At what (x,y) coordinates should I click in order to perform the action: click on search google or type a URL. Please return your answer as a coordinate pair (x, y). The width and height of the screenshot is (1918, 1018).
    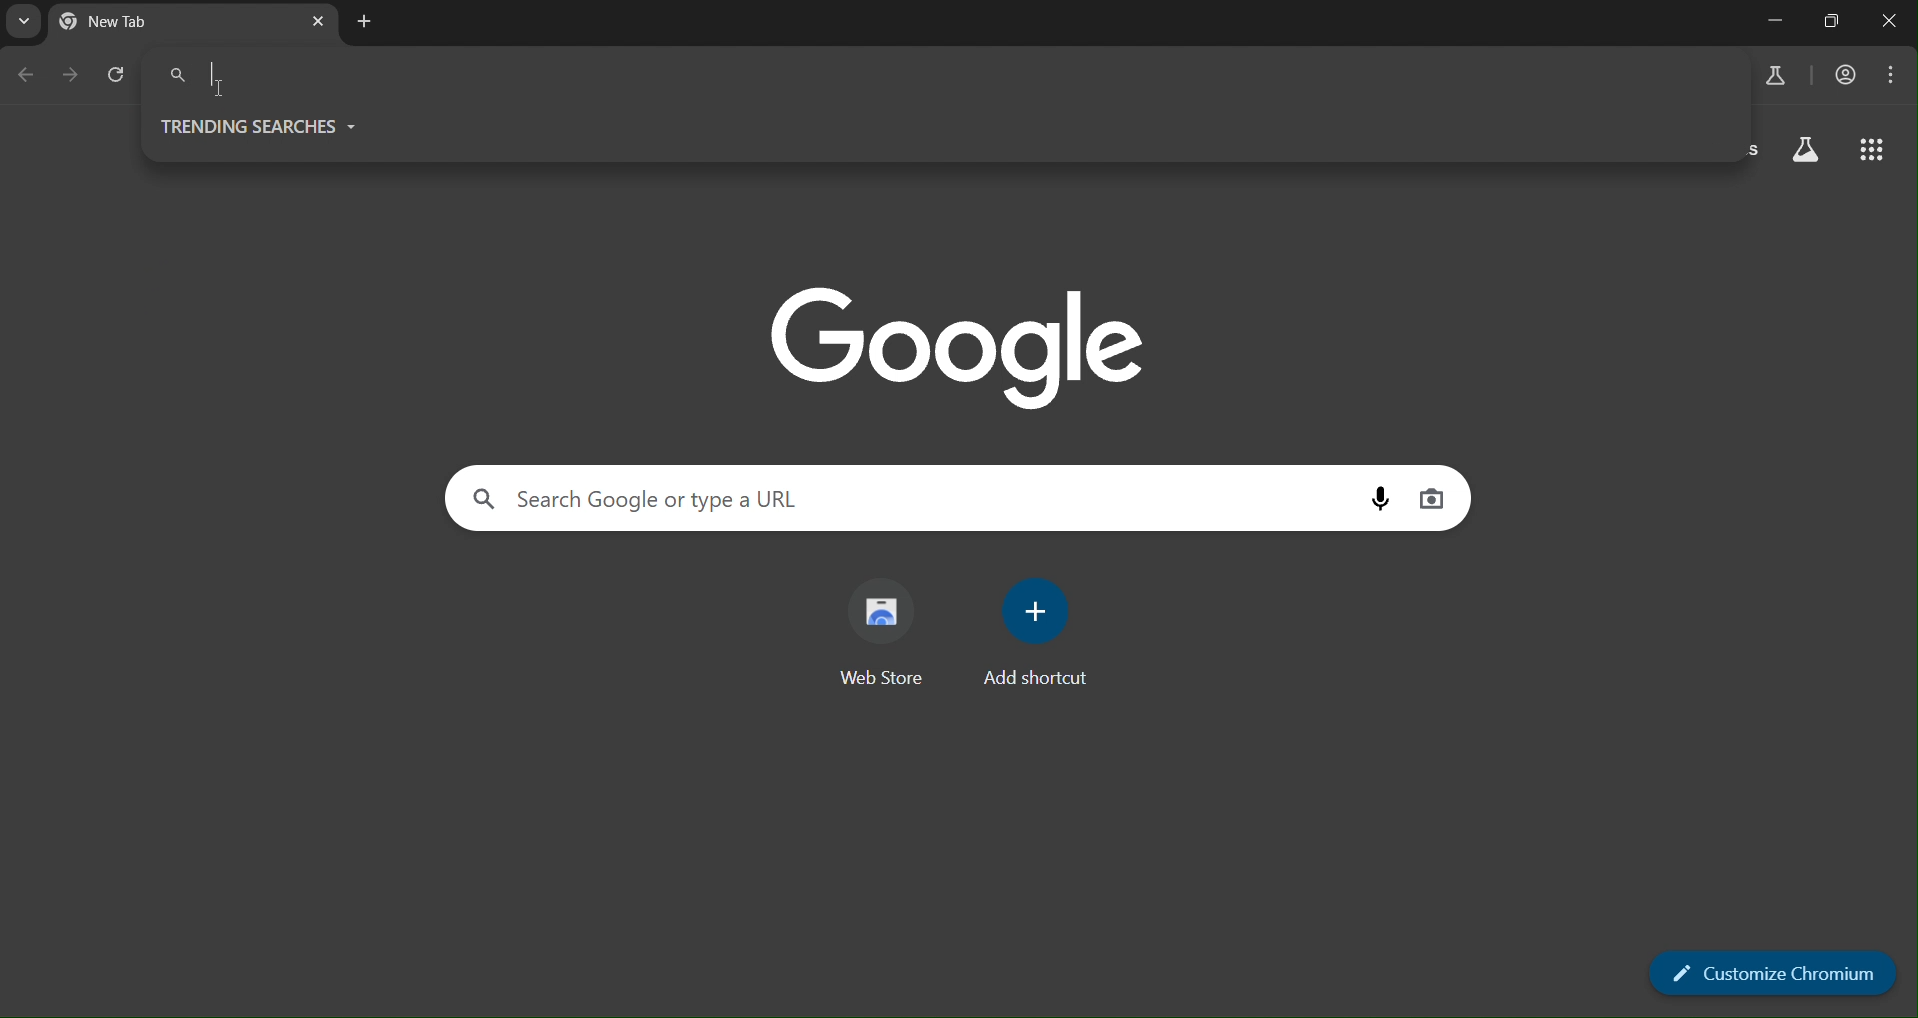
    Looking at the image, I should click on (655, 500).